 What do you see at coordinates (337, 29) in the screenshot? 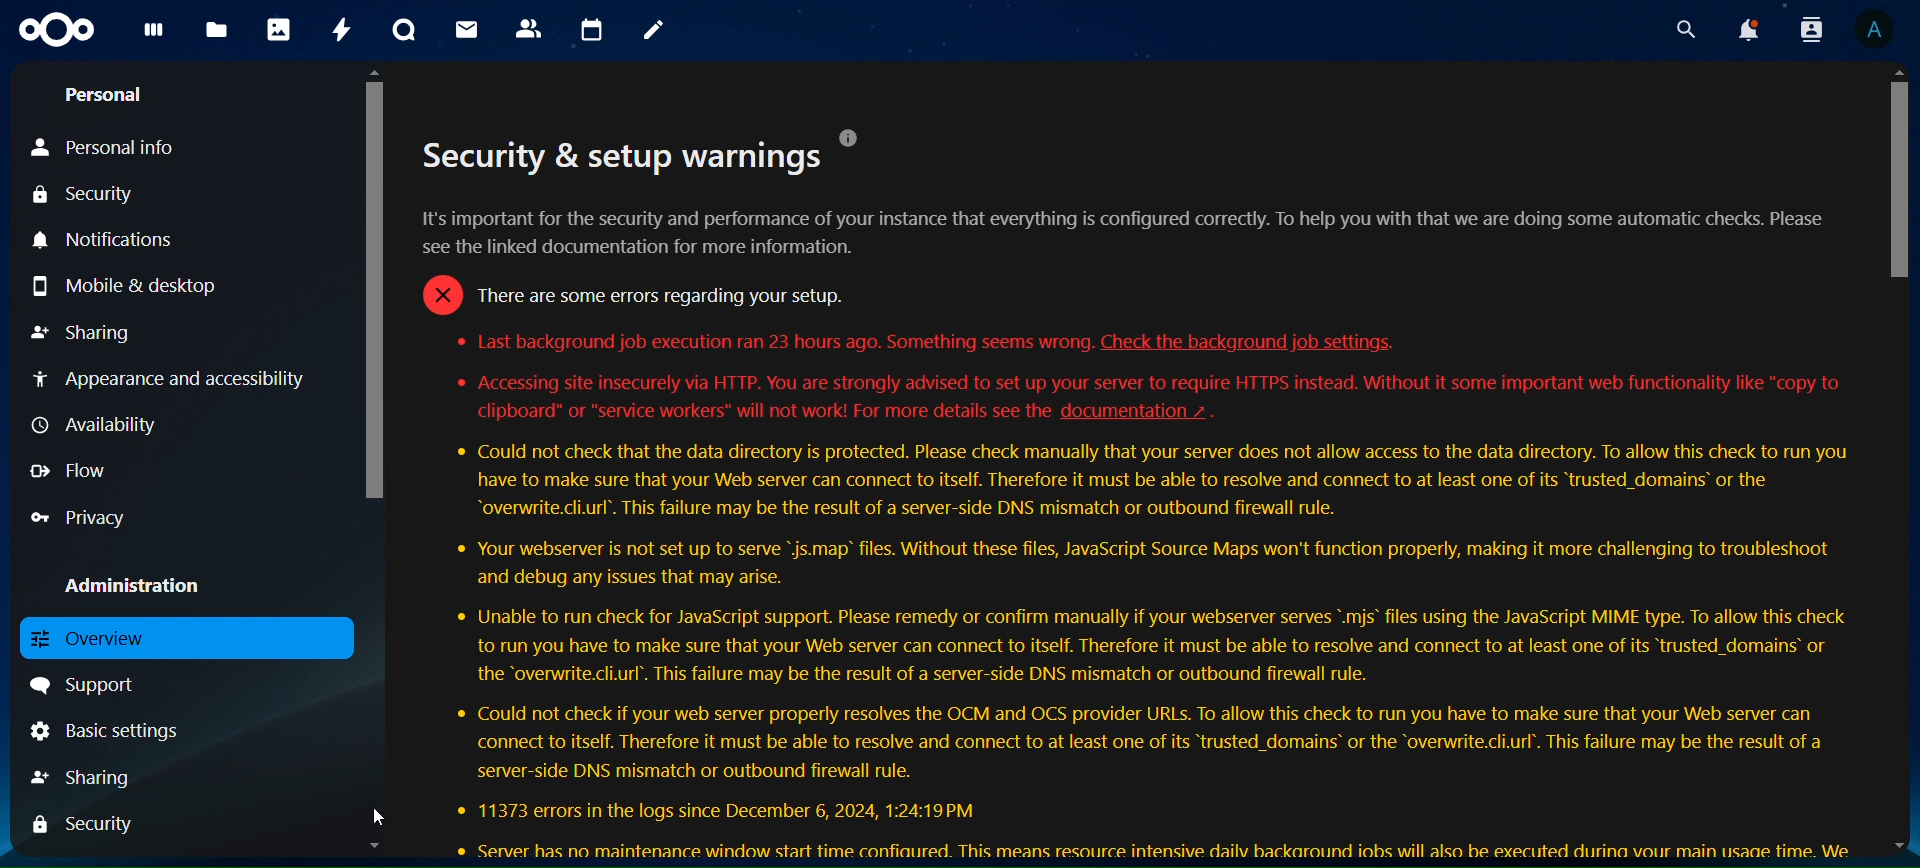
I see `activity` at bounding box center [337, 29].